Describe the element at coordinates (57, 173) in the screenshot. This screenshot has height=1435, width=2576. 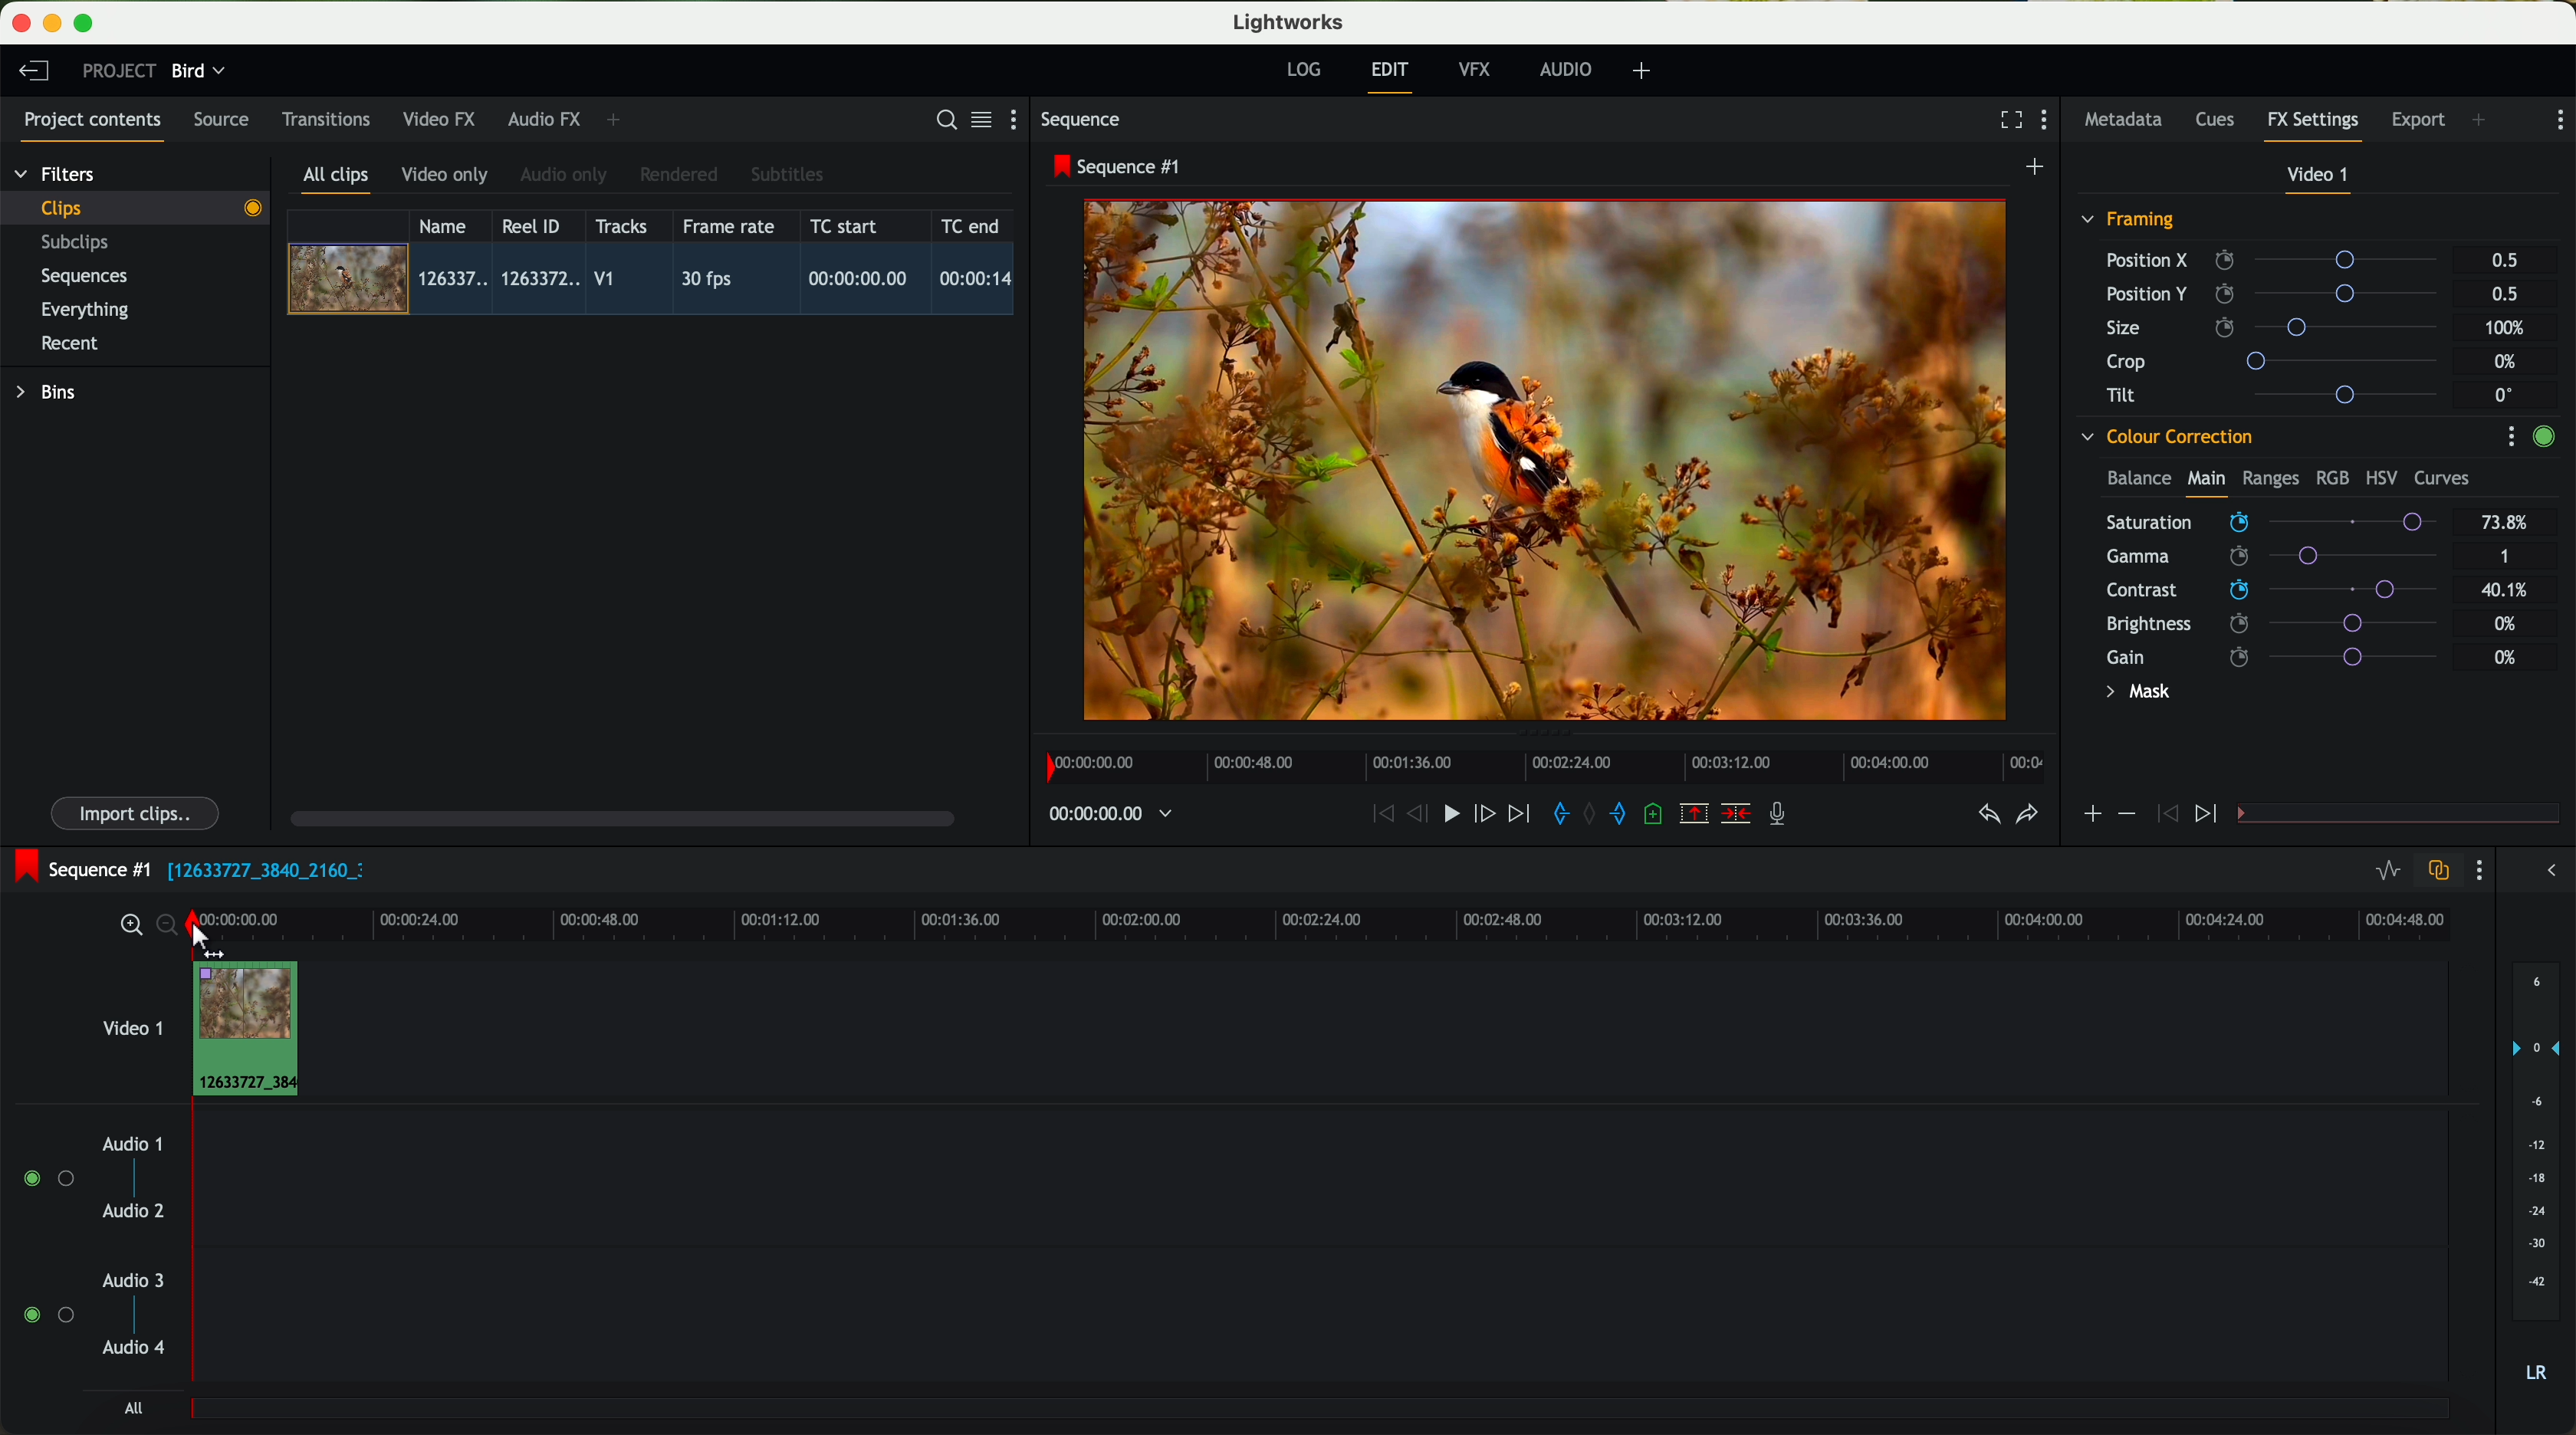
I see `filters` at that location.